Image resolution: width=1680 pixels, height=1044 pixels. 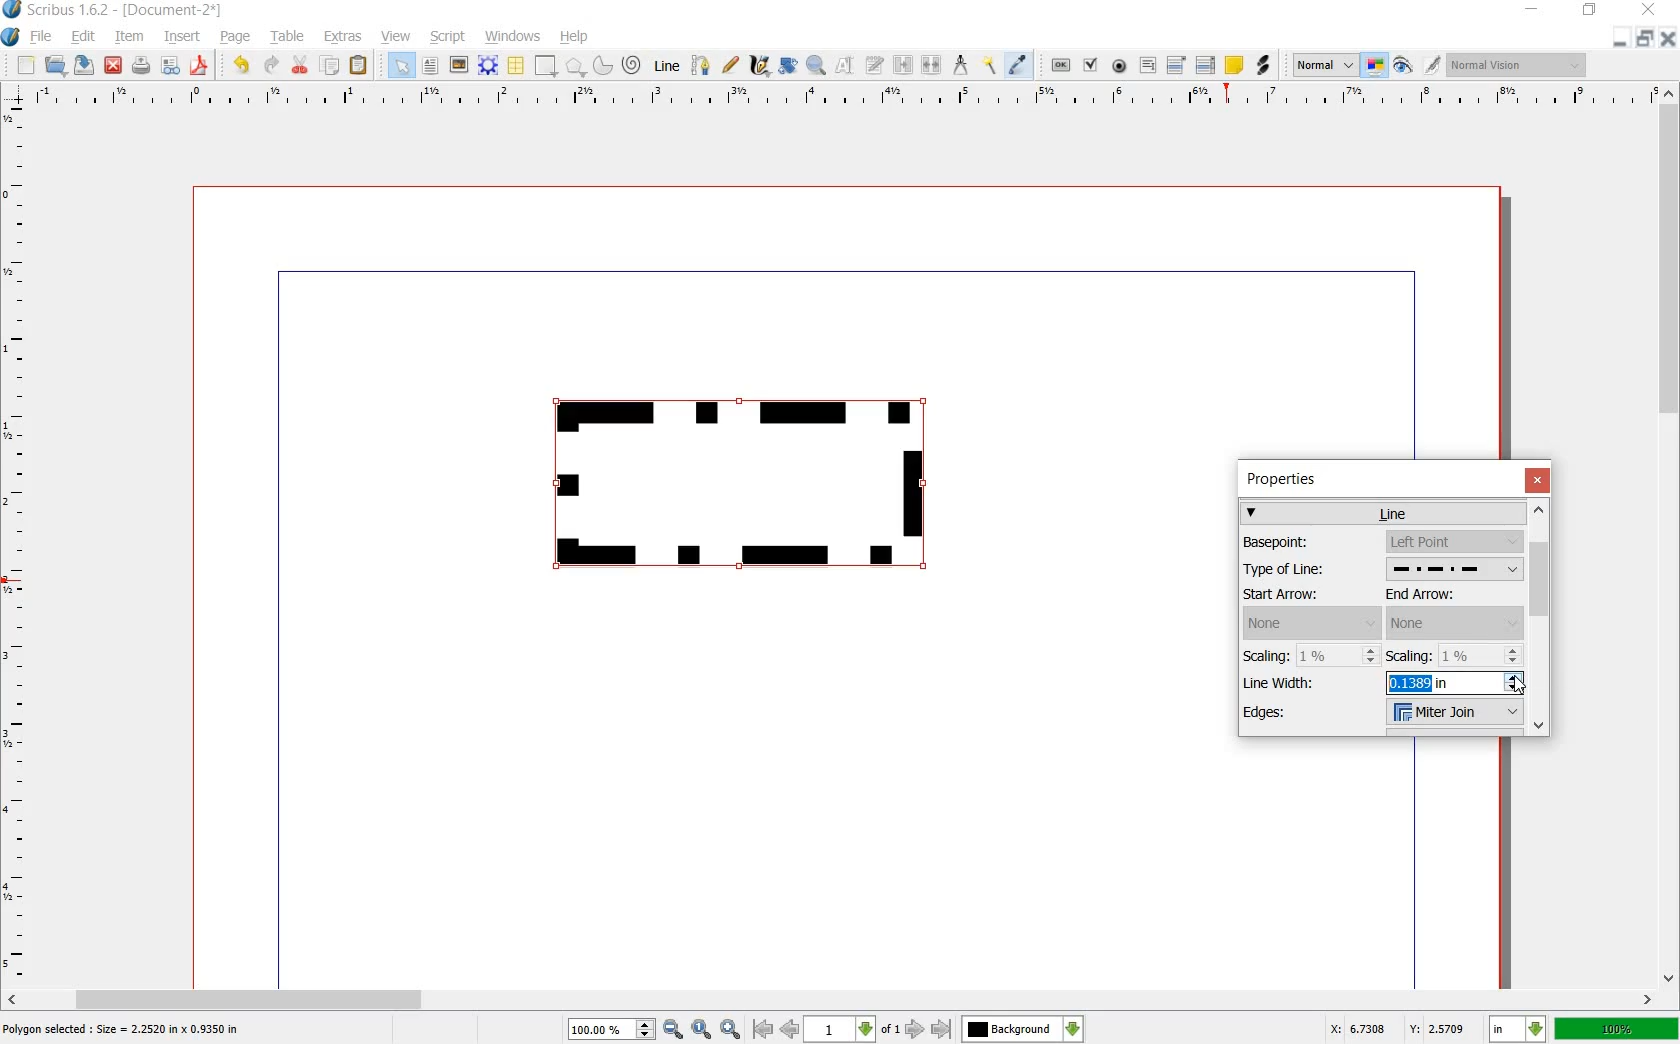 I want to click on TABLE, so click(x=517, y=66).